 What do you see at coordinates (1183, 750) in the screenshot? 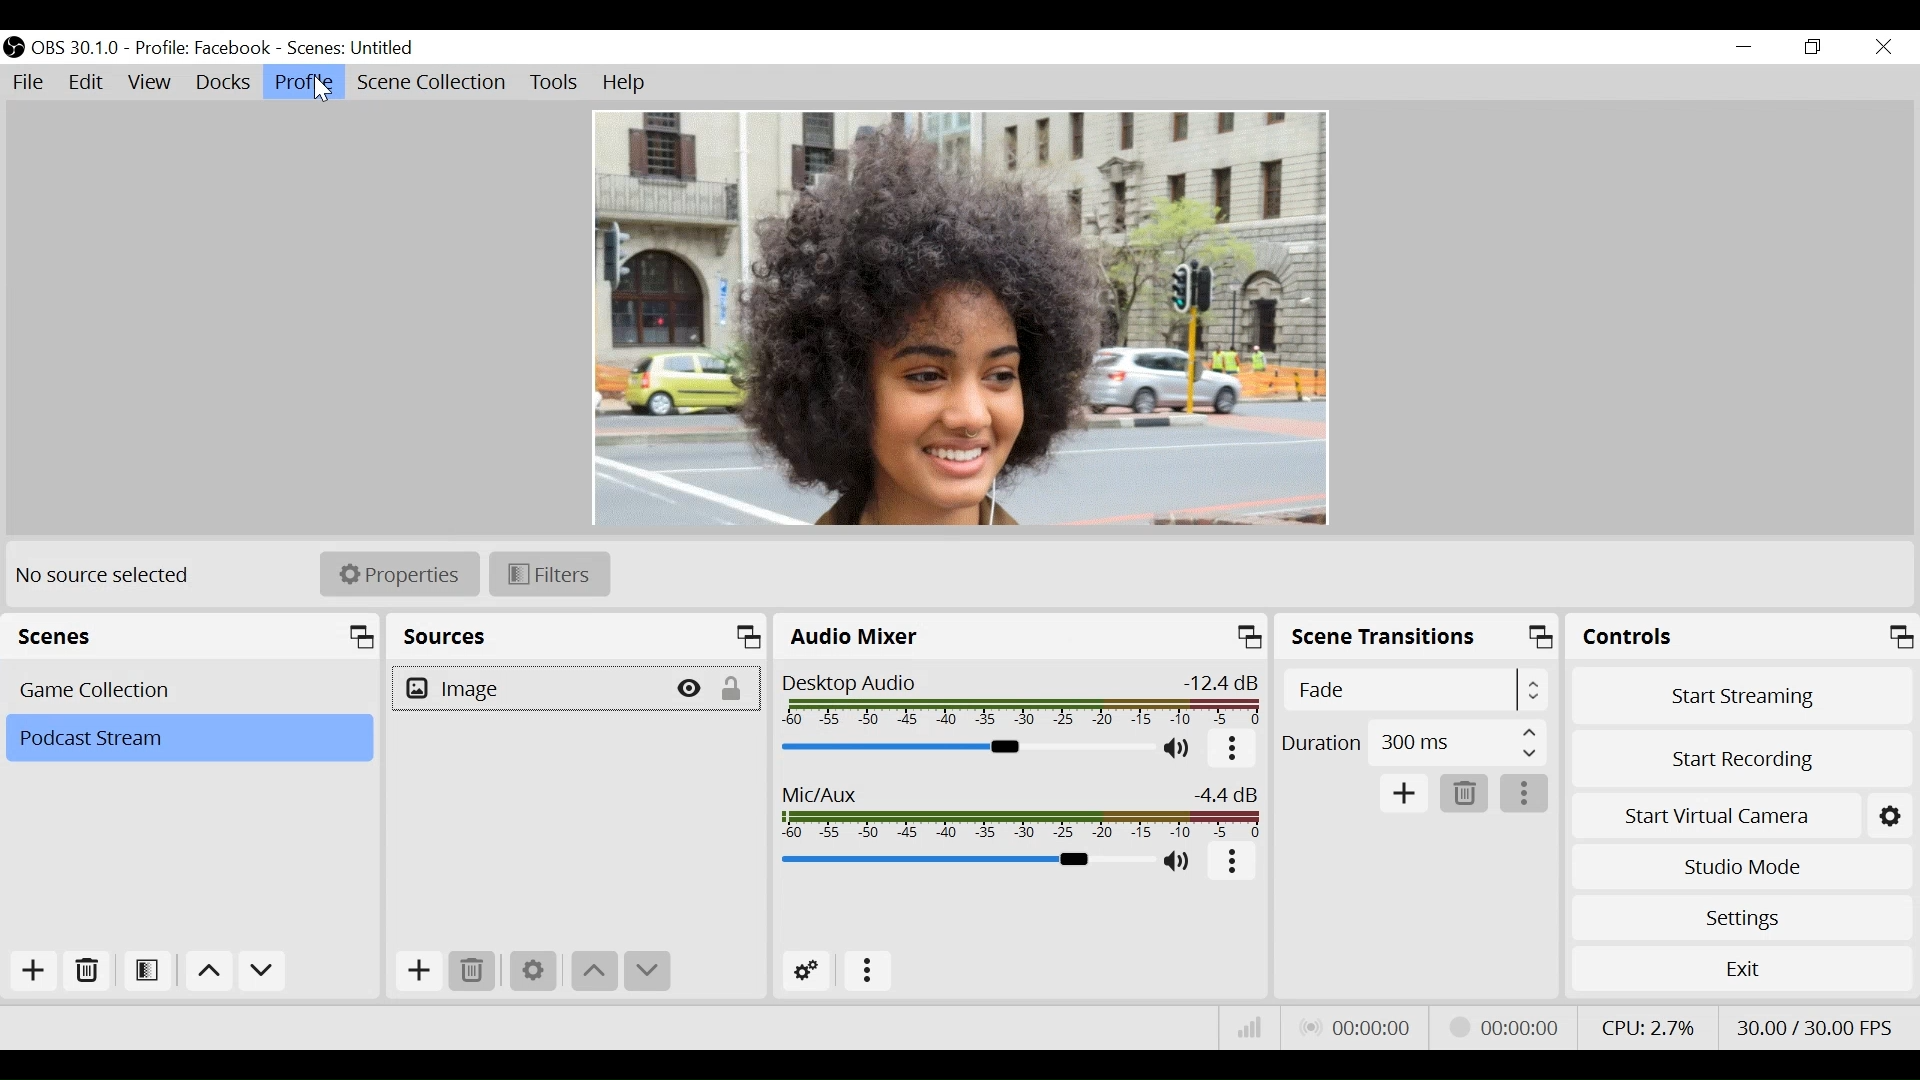
I see `(un)mute` at bounding box center [1183, 750].